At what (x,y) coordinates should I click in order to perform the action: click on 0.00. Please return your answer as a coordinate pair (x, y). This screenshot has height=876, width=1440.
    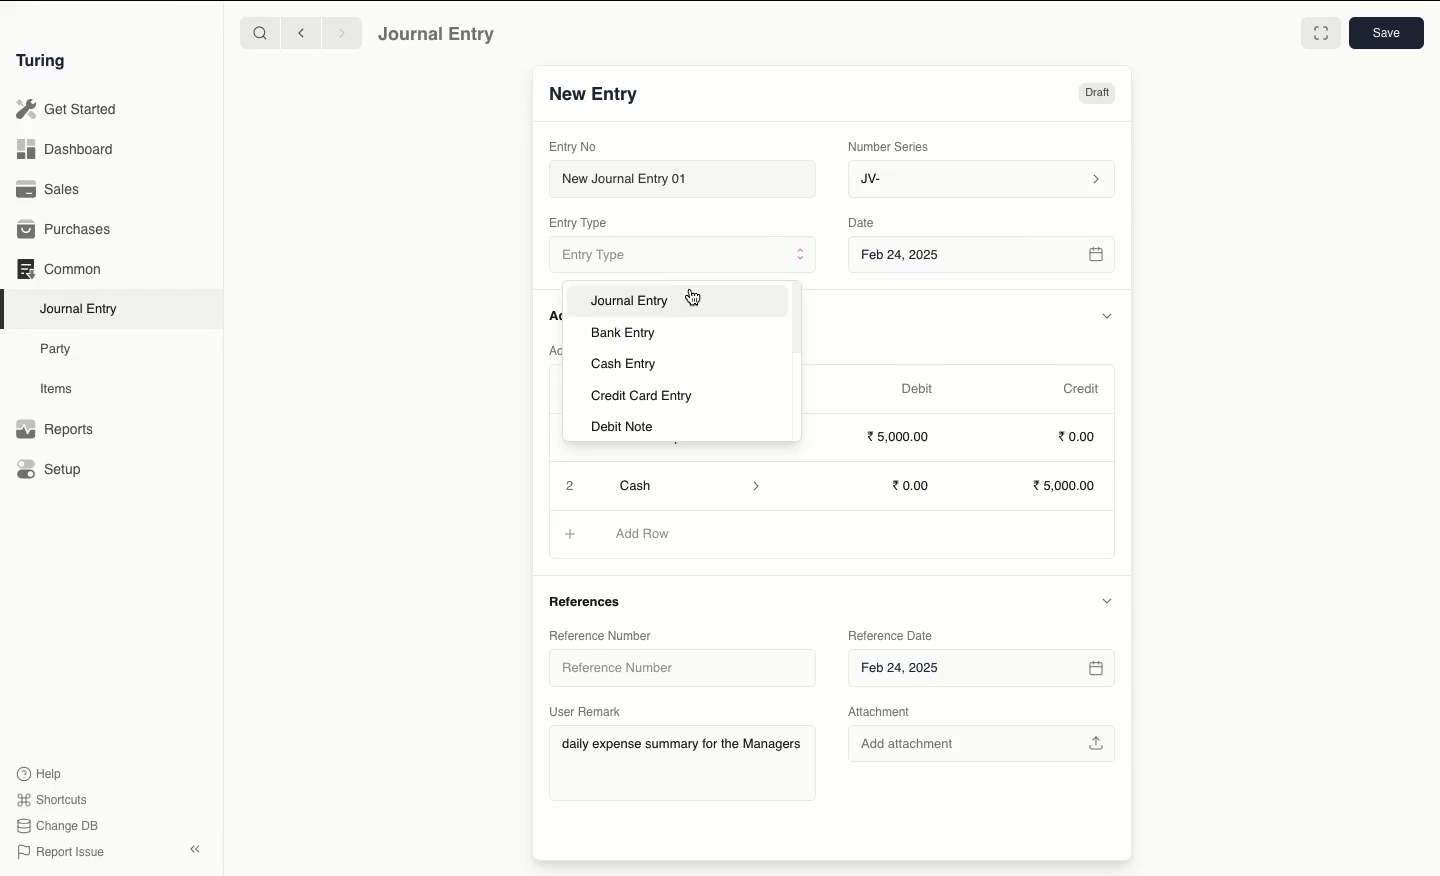
    Looking at the image, I should click on (1078, 435).